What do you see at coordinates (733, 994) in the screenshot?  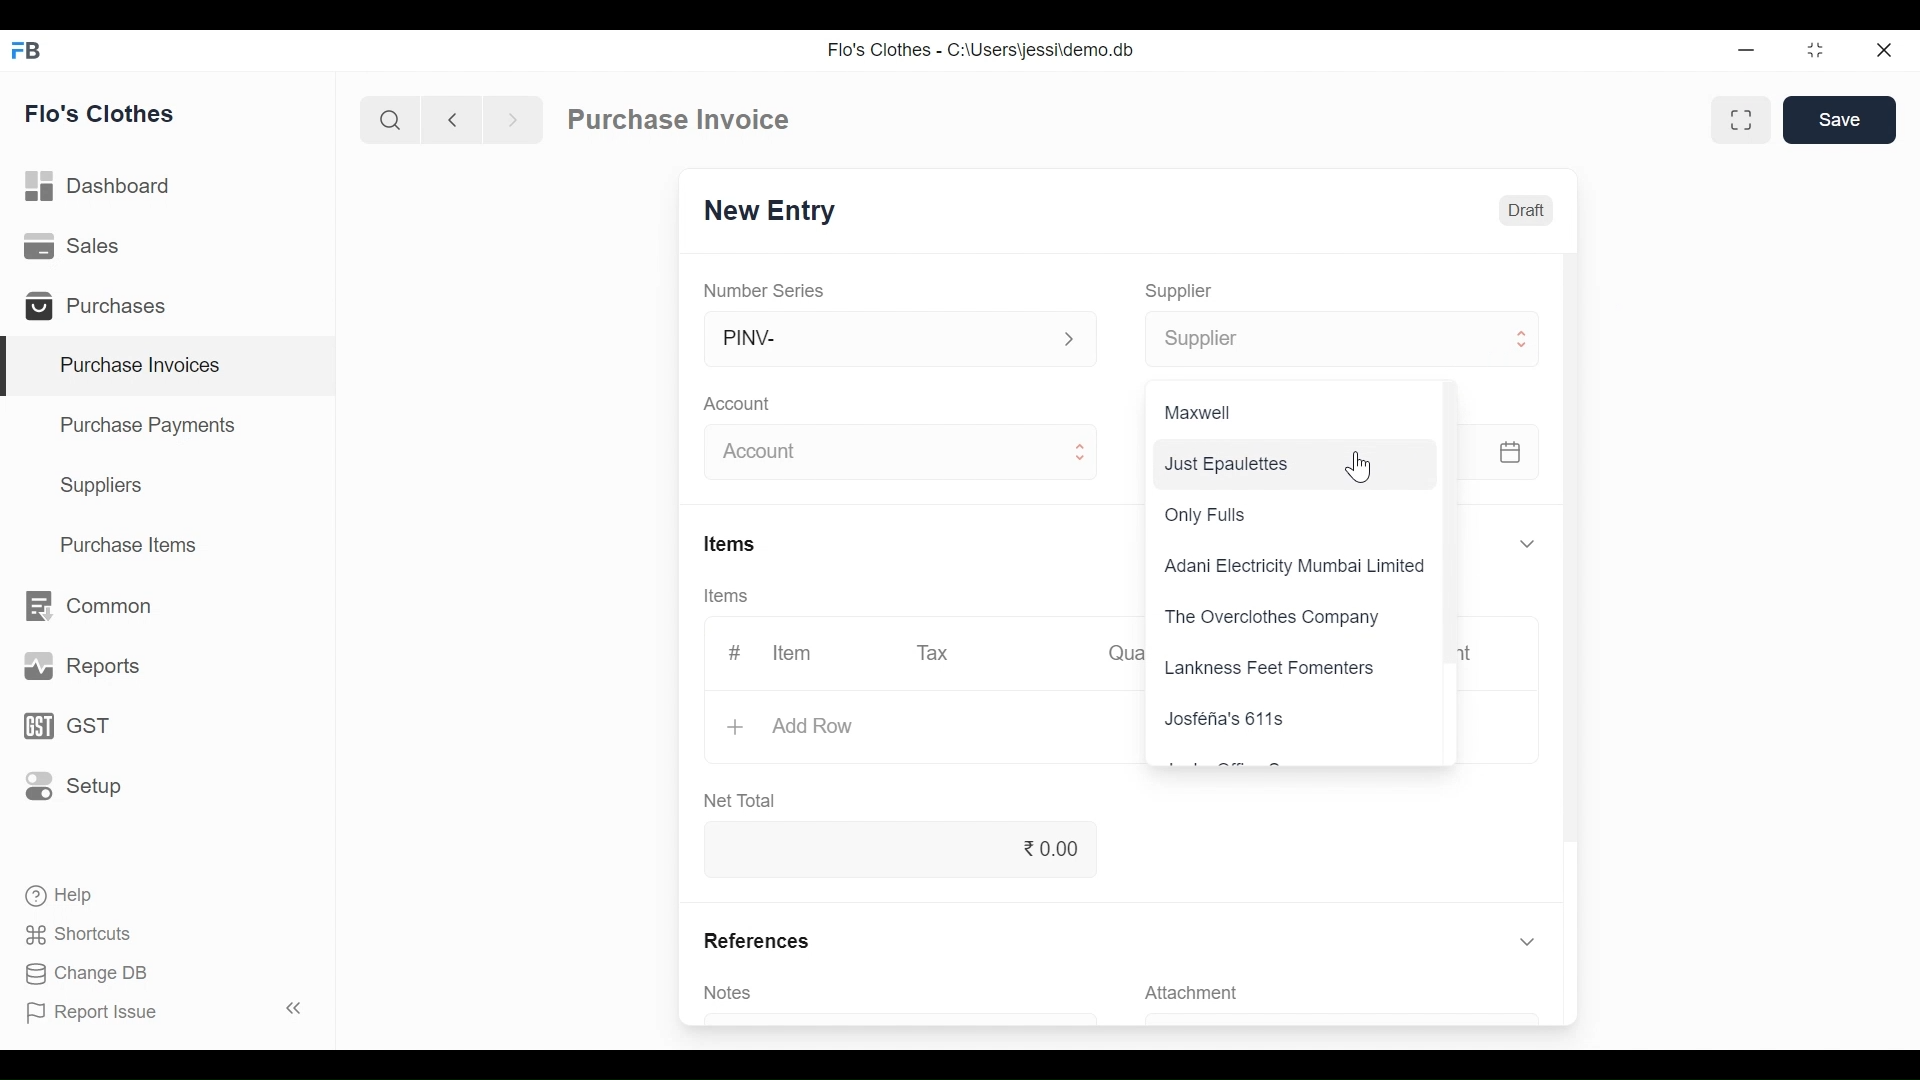 I see `Notes` at bounding box center [733, 994].